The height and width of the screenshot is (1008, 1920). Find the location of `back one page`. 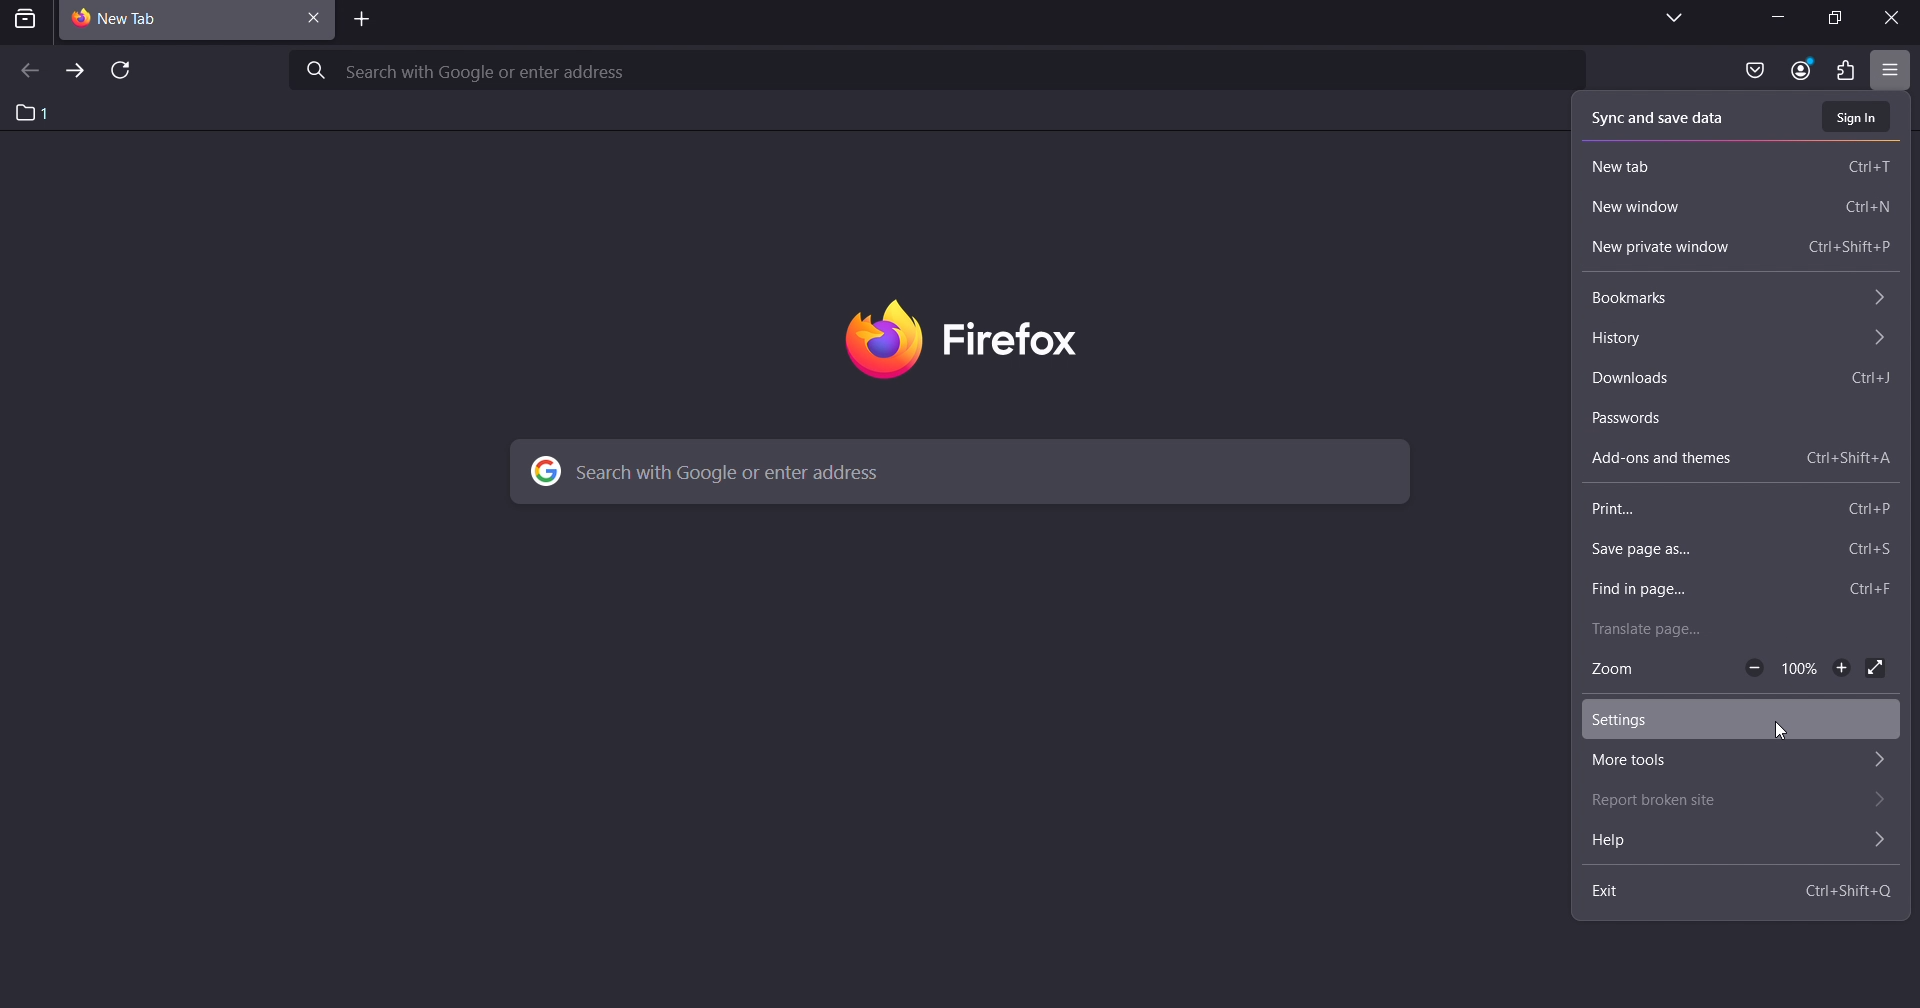

back one page is located at coordinates (29, 72).